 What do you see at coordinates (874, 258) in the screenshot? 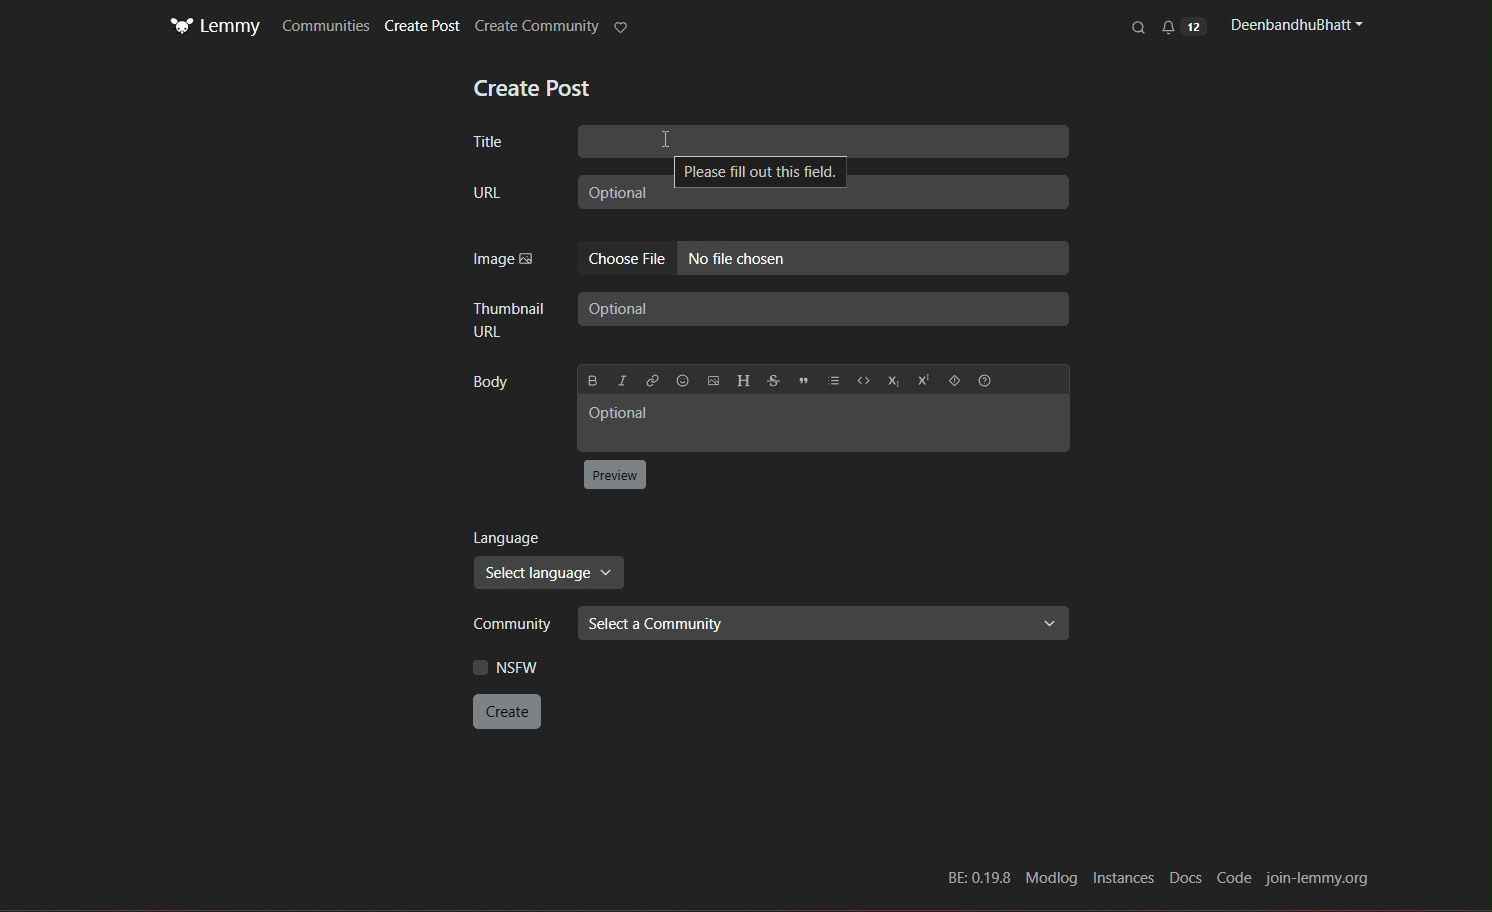
I see `No file chosen` at bounding box center [874, 258].